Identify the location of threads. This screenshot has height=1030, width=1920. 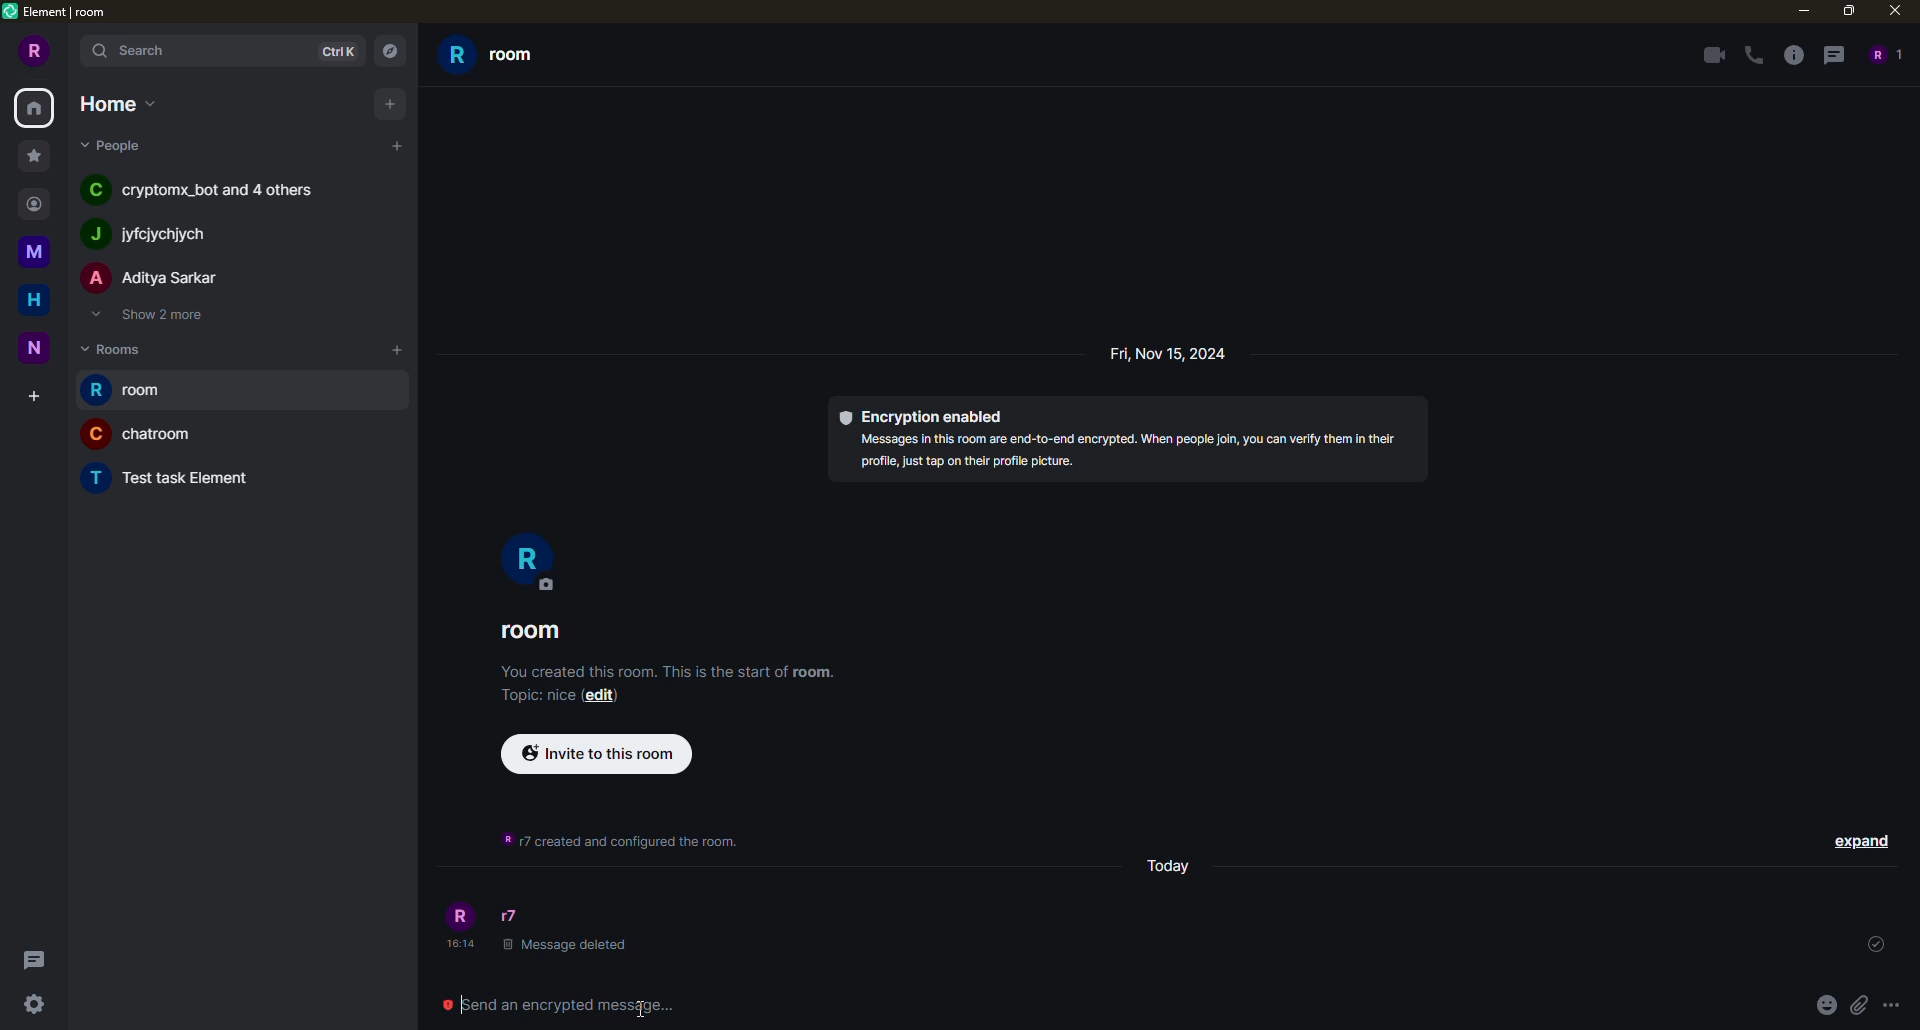
(1833, 54).